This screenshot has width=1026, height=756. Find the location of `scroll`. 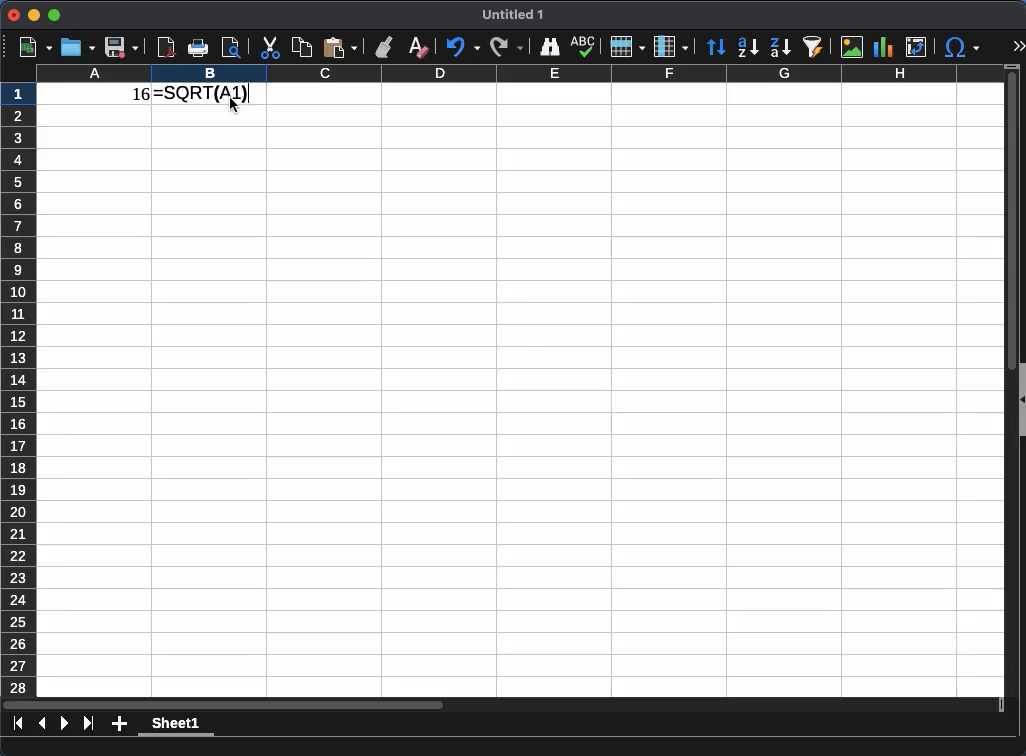

scroll is located at coordinates (506, 706).